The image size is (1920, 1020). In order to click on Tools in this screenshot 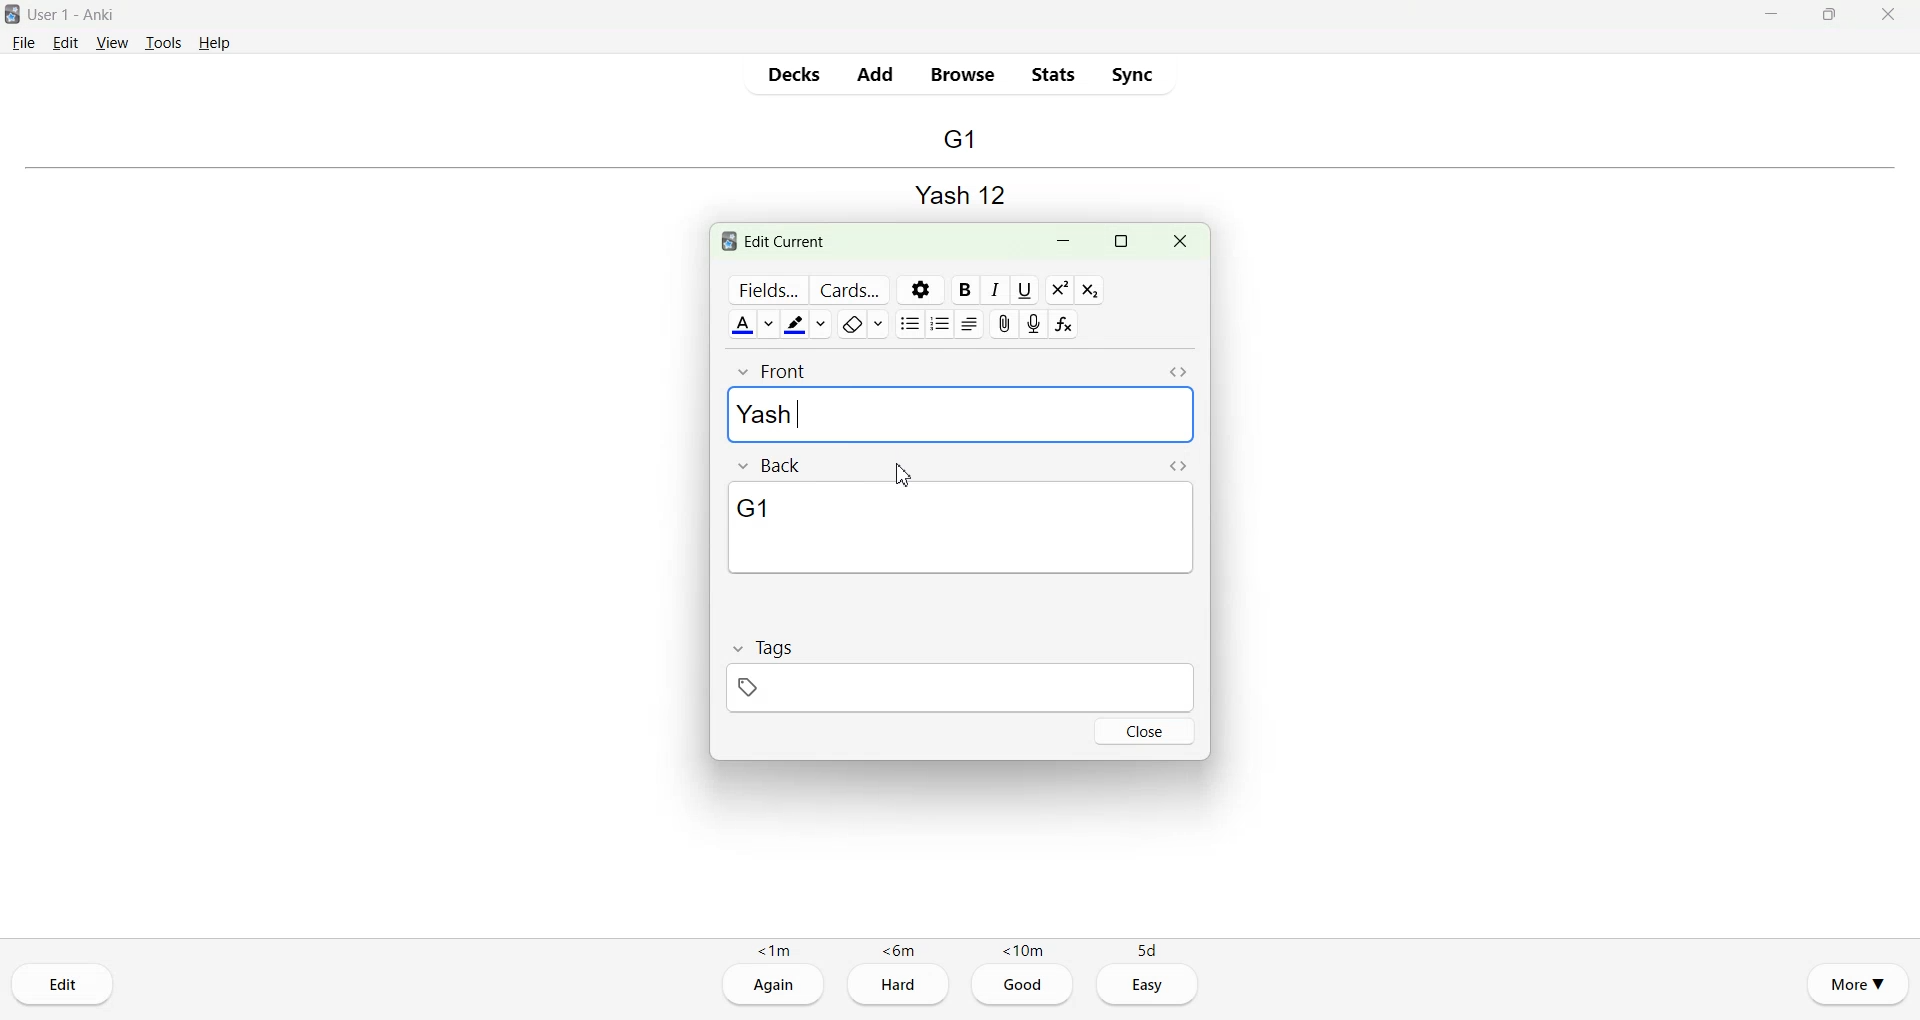, I will do `click(162, 43)`.